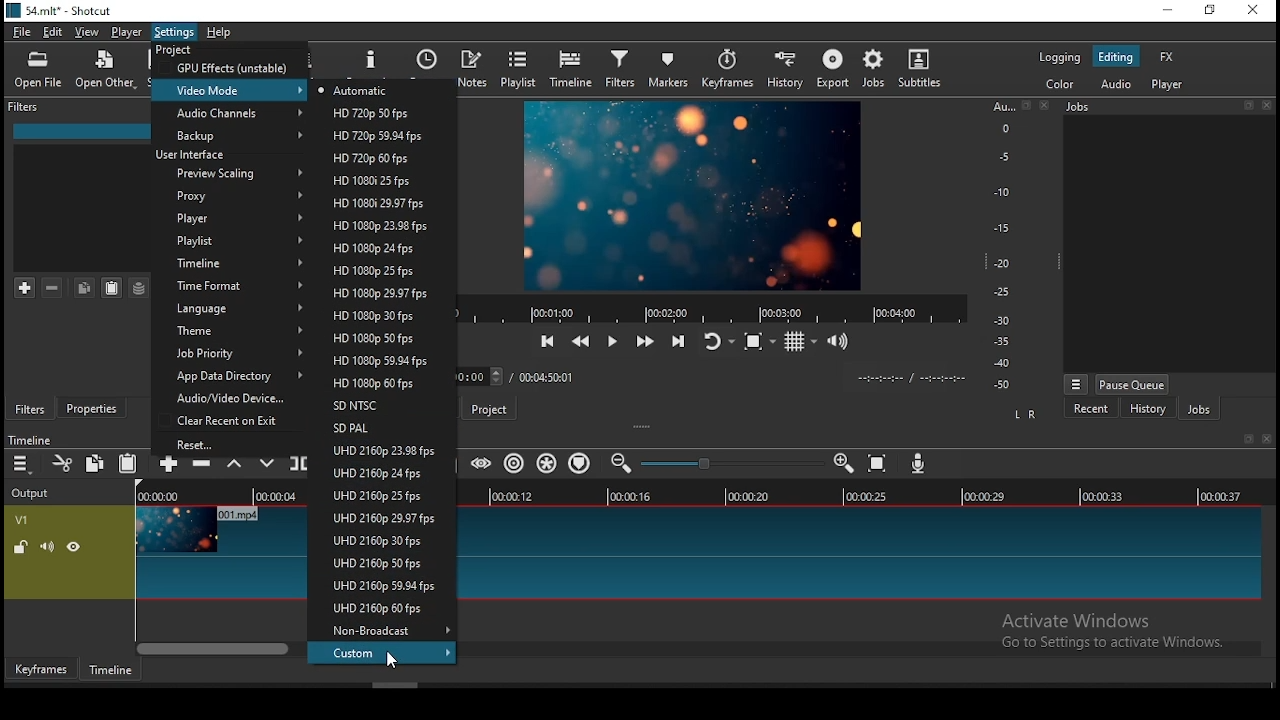 The width and height of the screenshot is (1280, 720). Describe the element at coordinates (371, 115) in the screenshot. I see `resolution option` at that location.